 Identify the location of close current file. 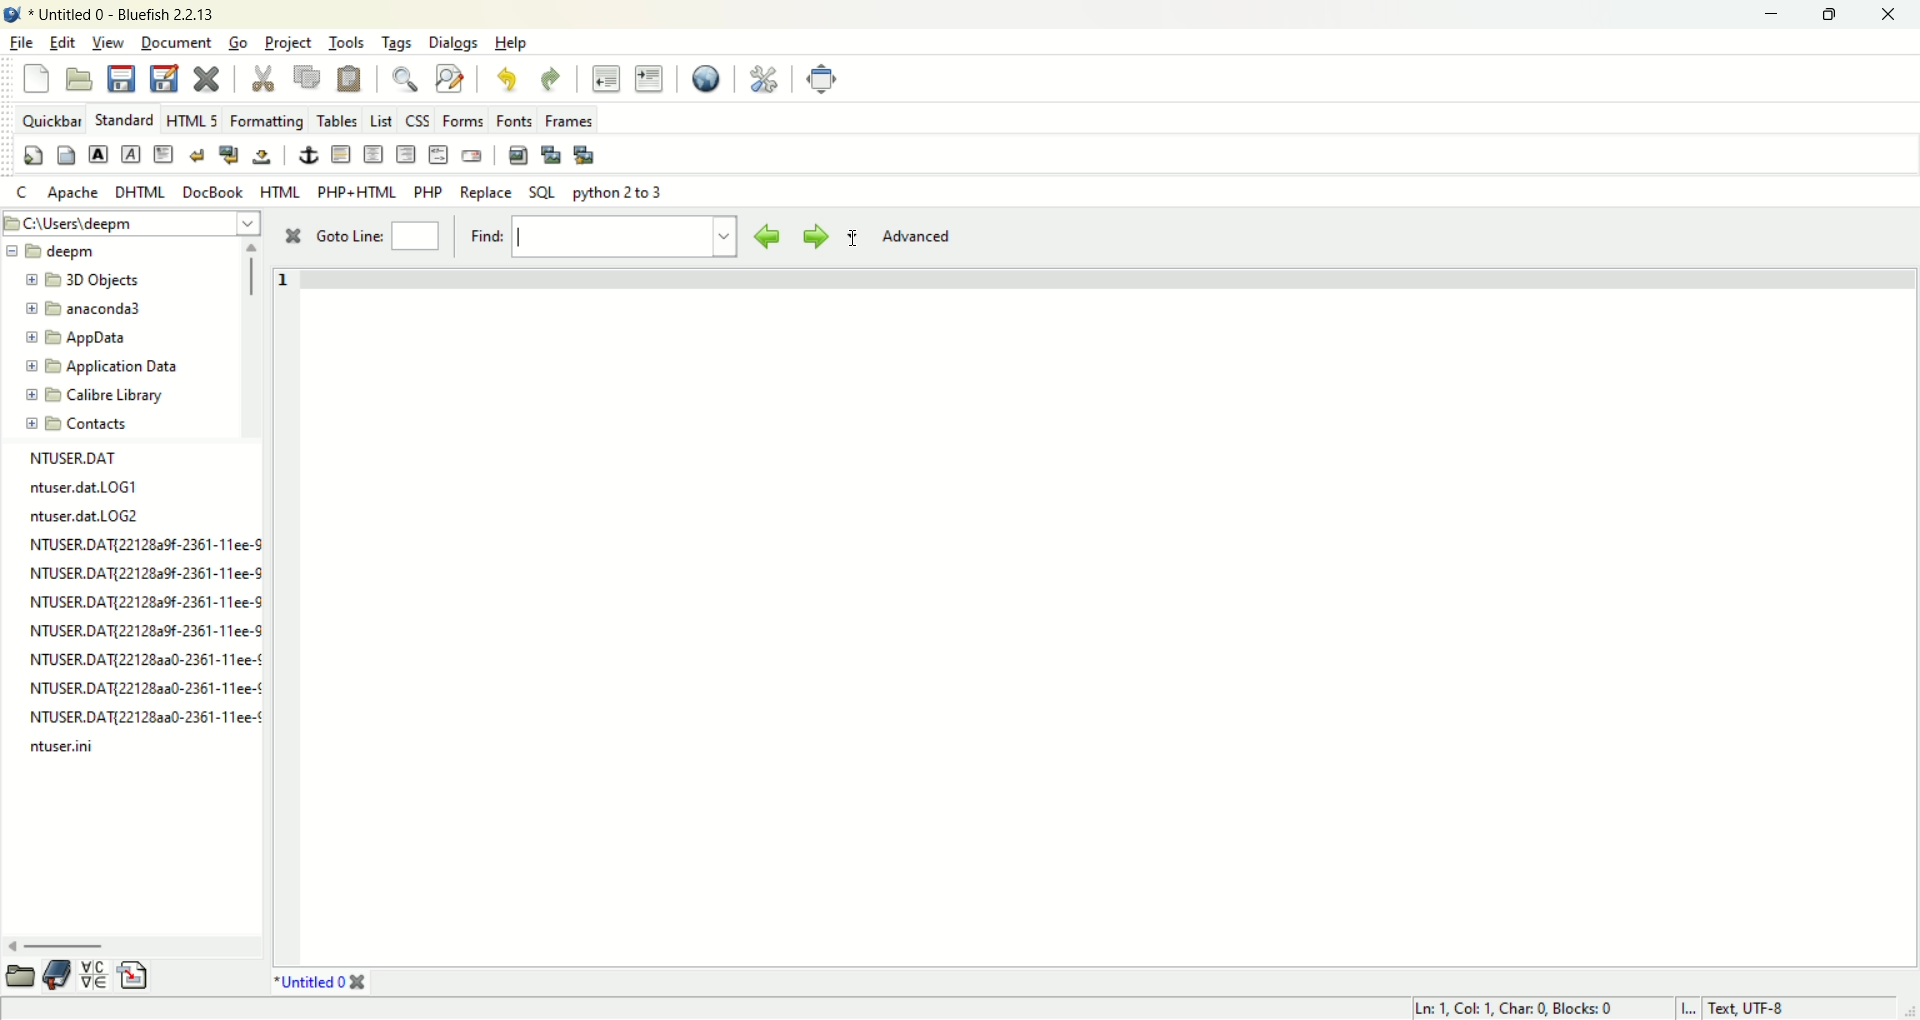
(207, 79).